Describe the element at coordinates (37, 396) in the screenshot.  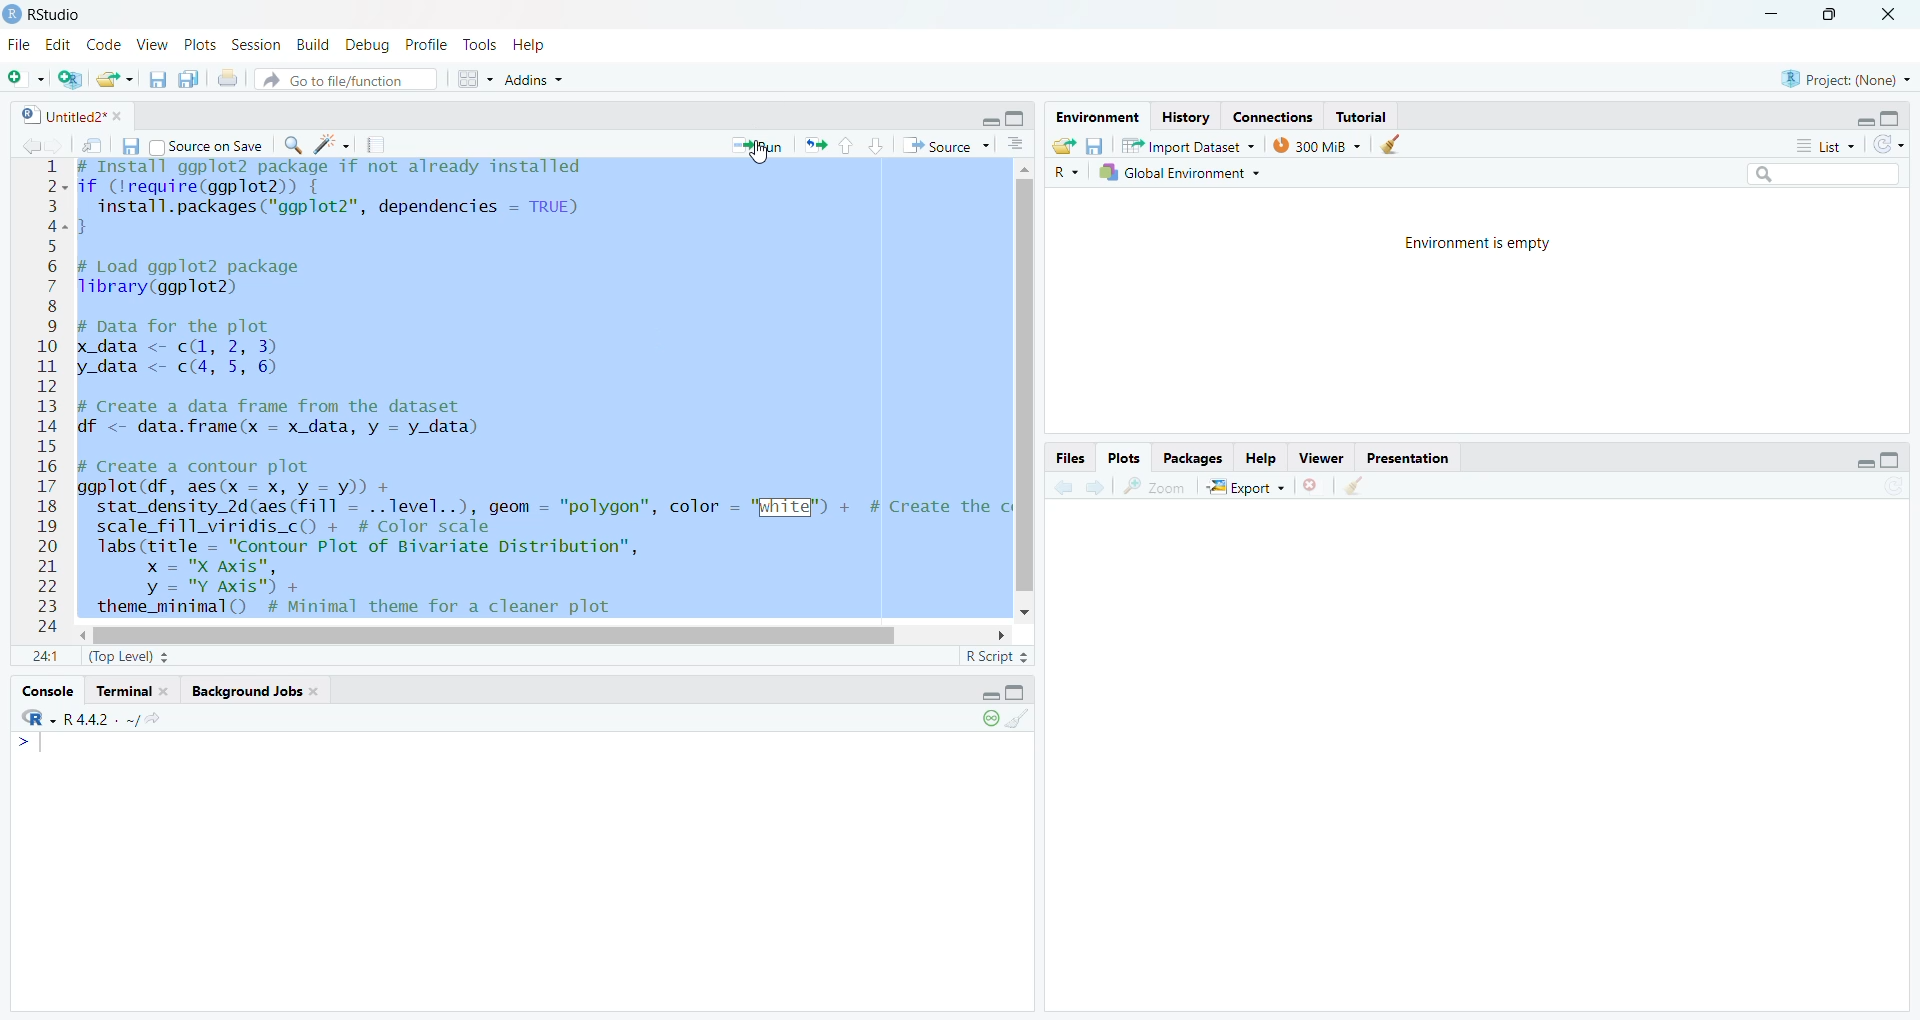
I see `12345678910at12131415161718192021222324` at that location.